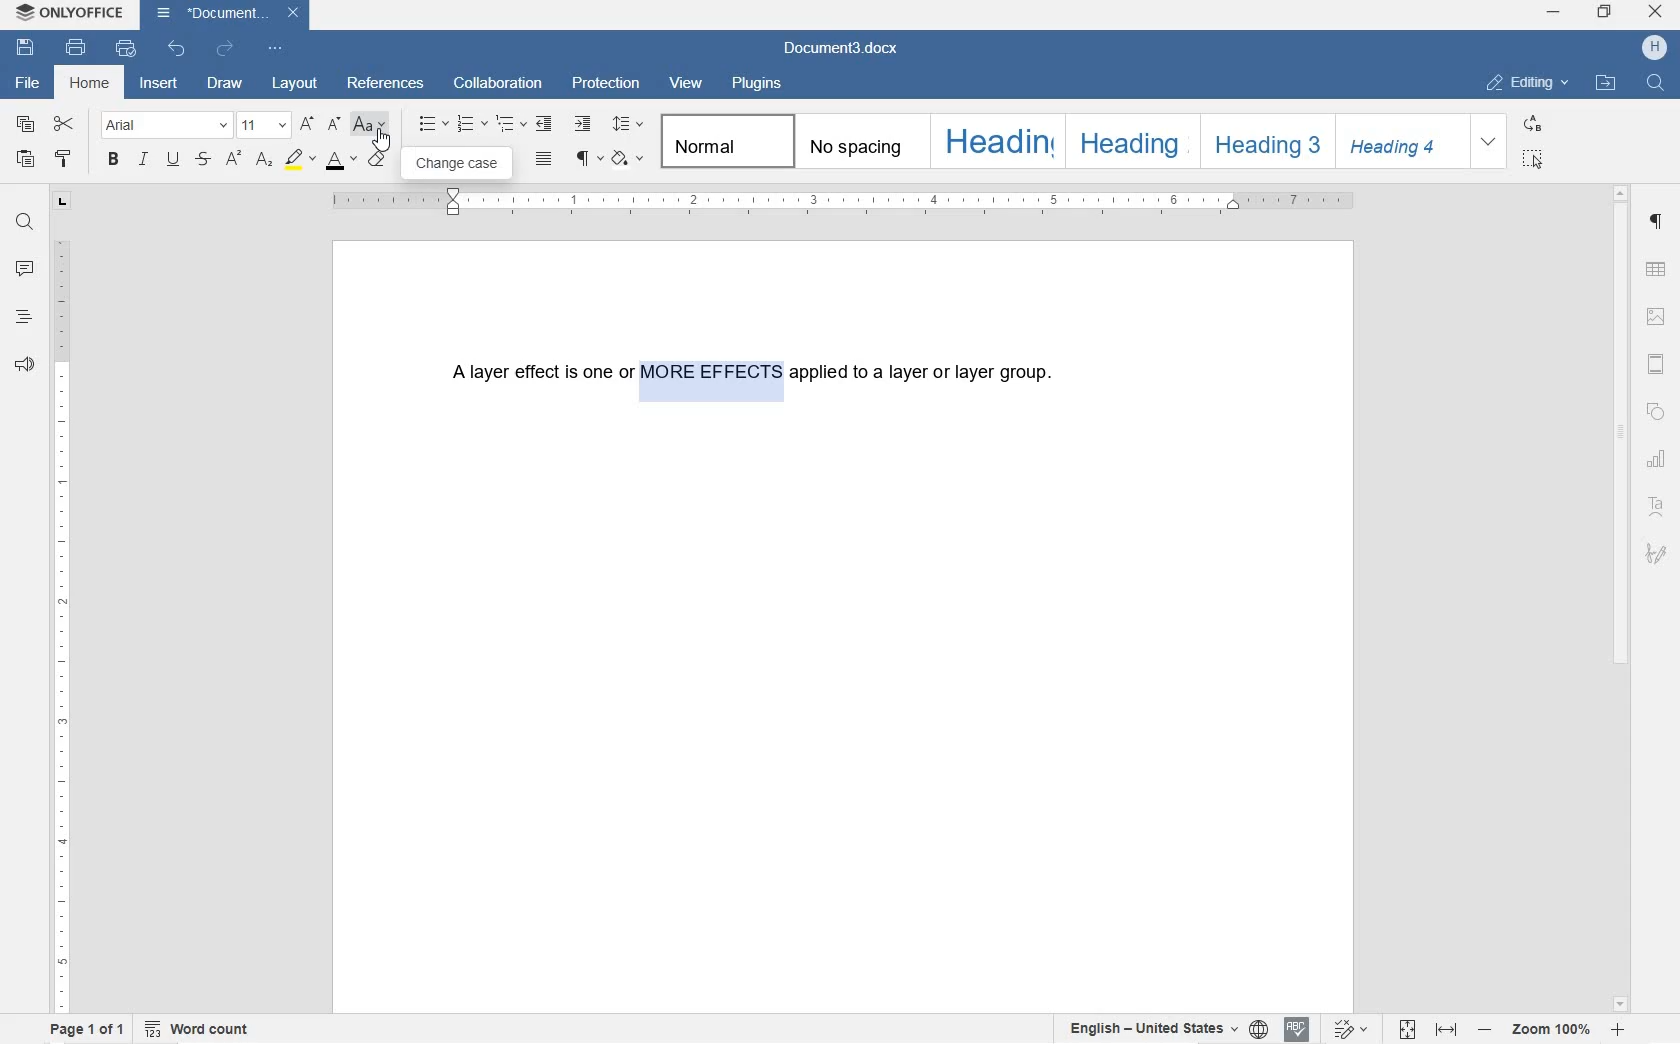 This screenshot has height=1044, width=1680. I want to click on HEADERS & FOOTERS, so click(1656, 364).